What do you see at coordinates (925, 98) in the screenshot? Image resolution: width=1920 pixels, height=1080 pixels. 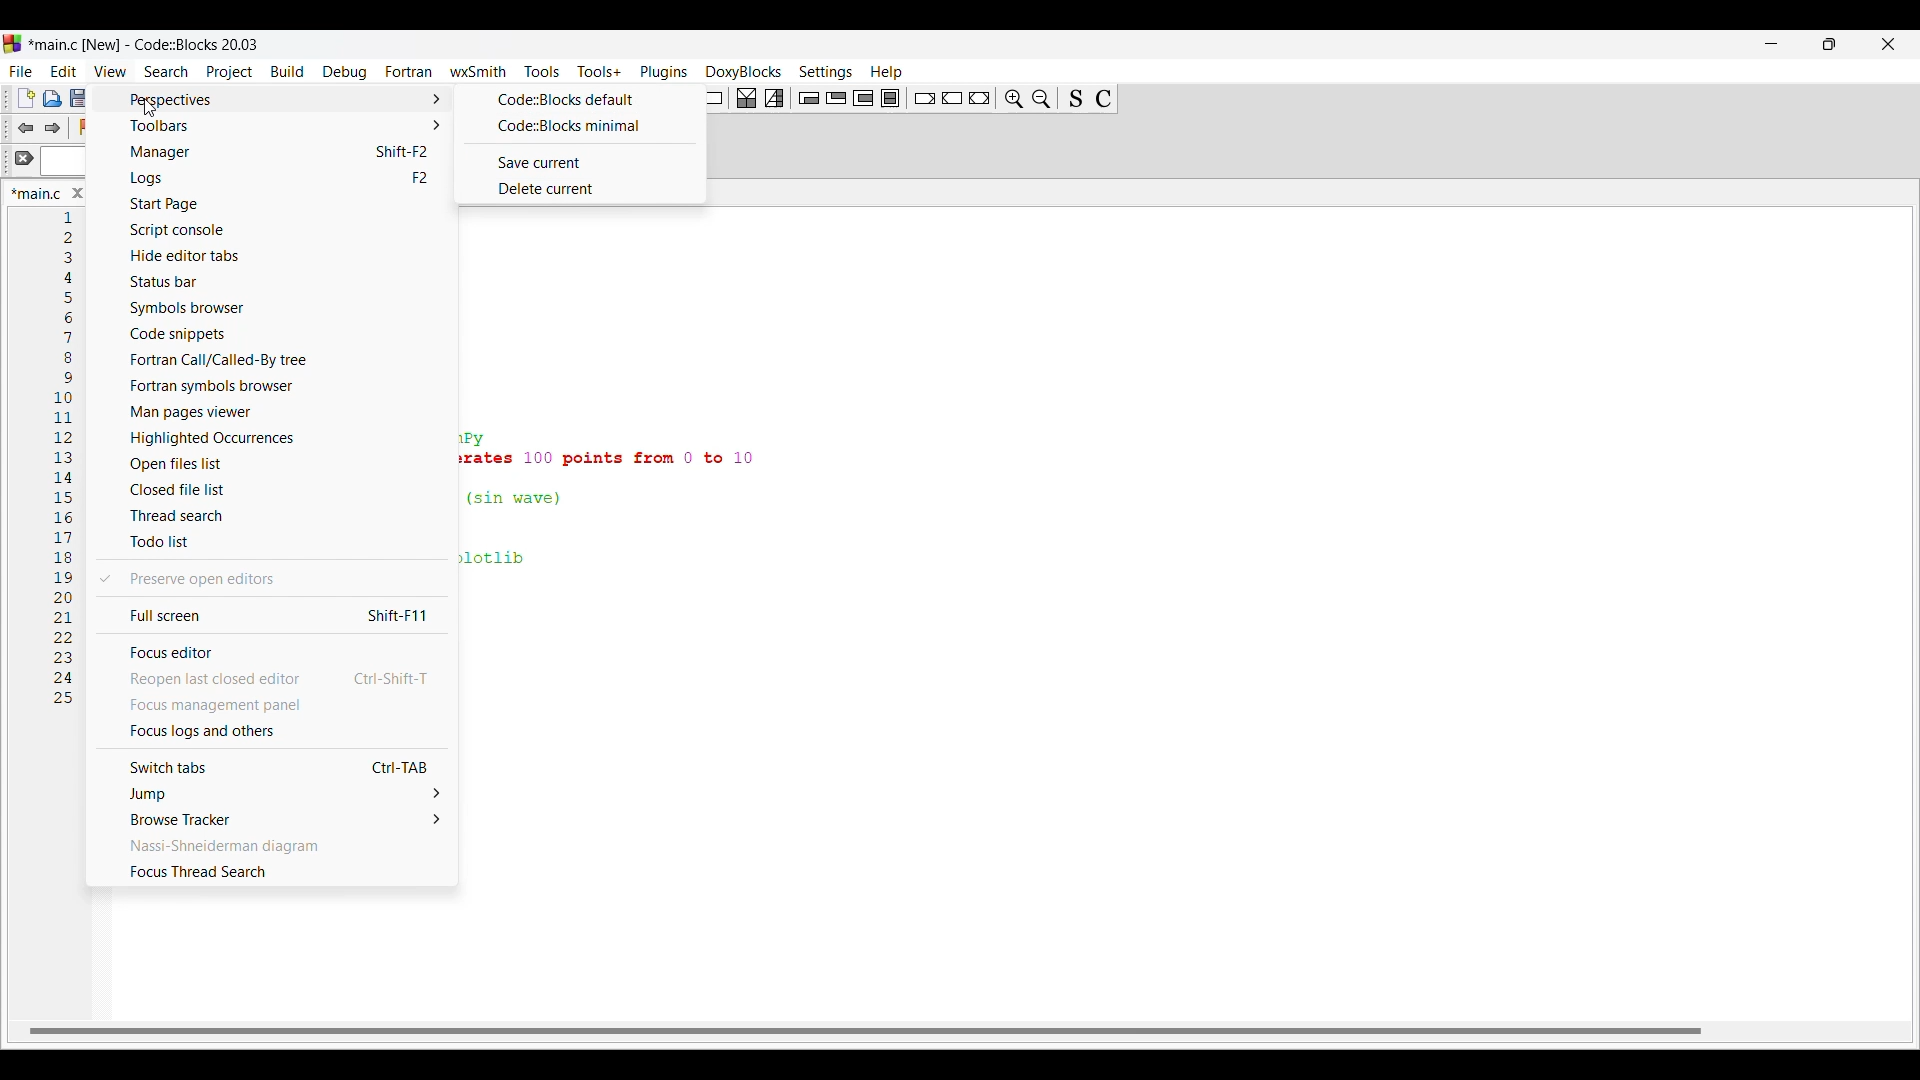 I see `Break instruction` at bounding box center [925, 98].